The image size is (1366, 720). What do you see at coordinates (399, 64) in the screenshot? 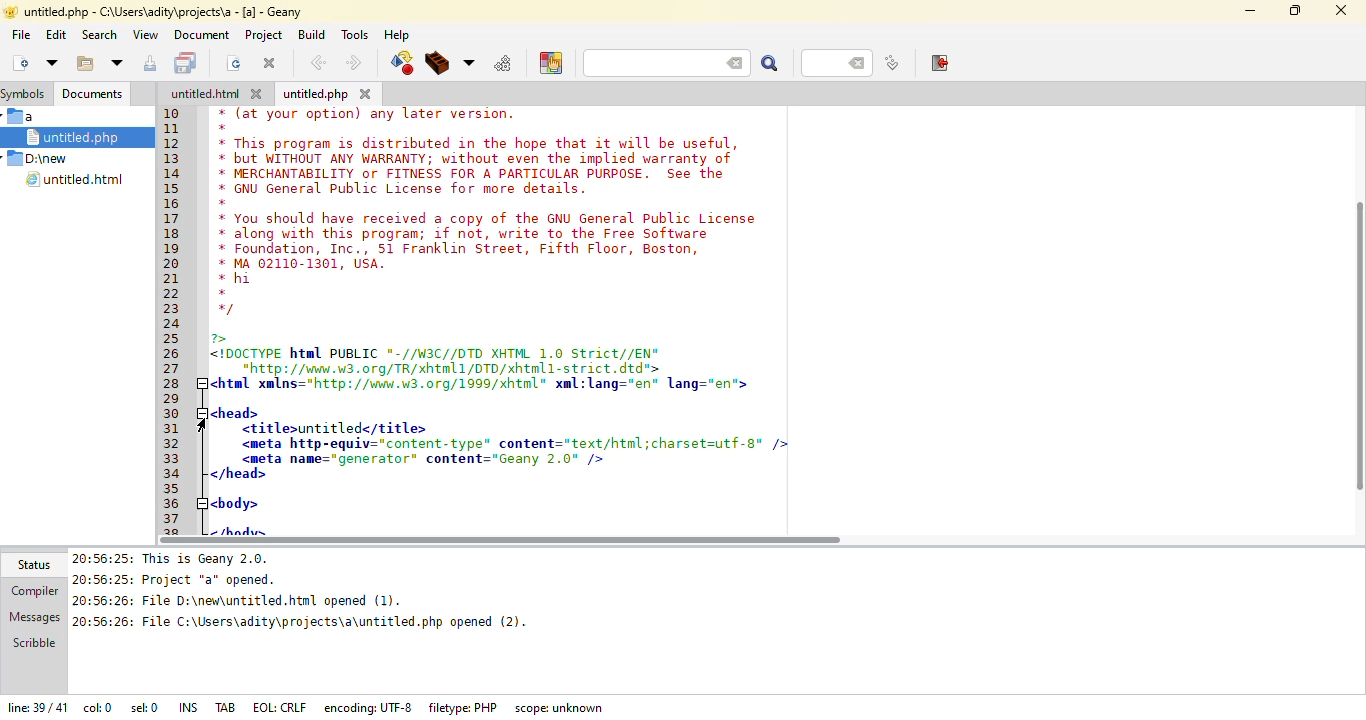
I see `compile` at bounding box center [399, 64].